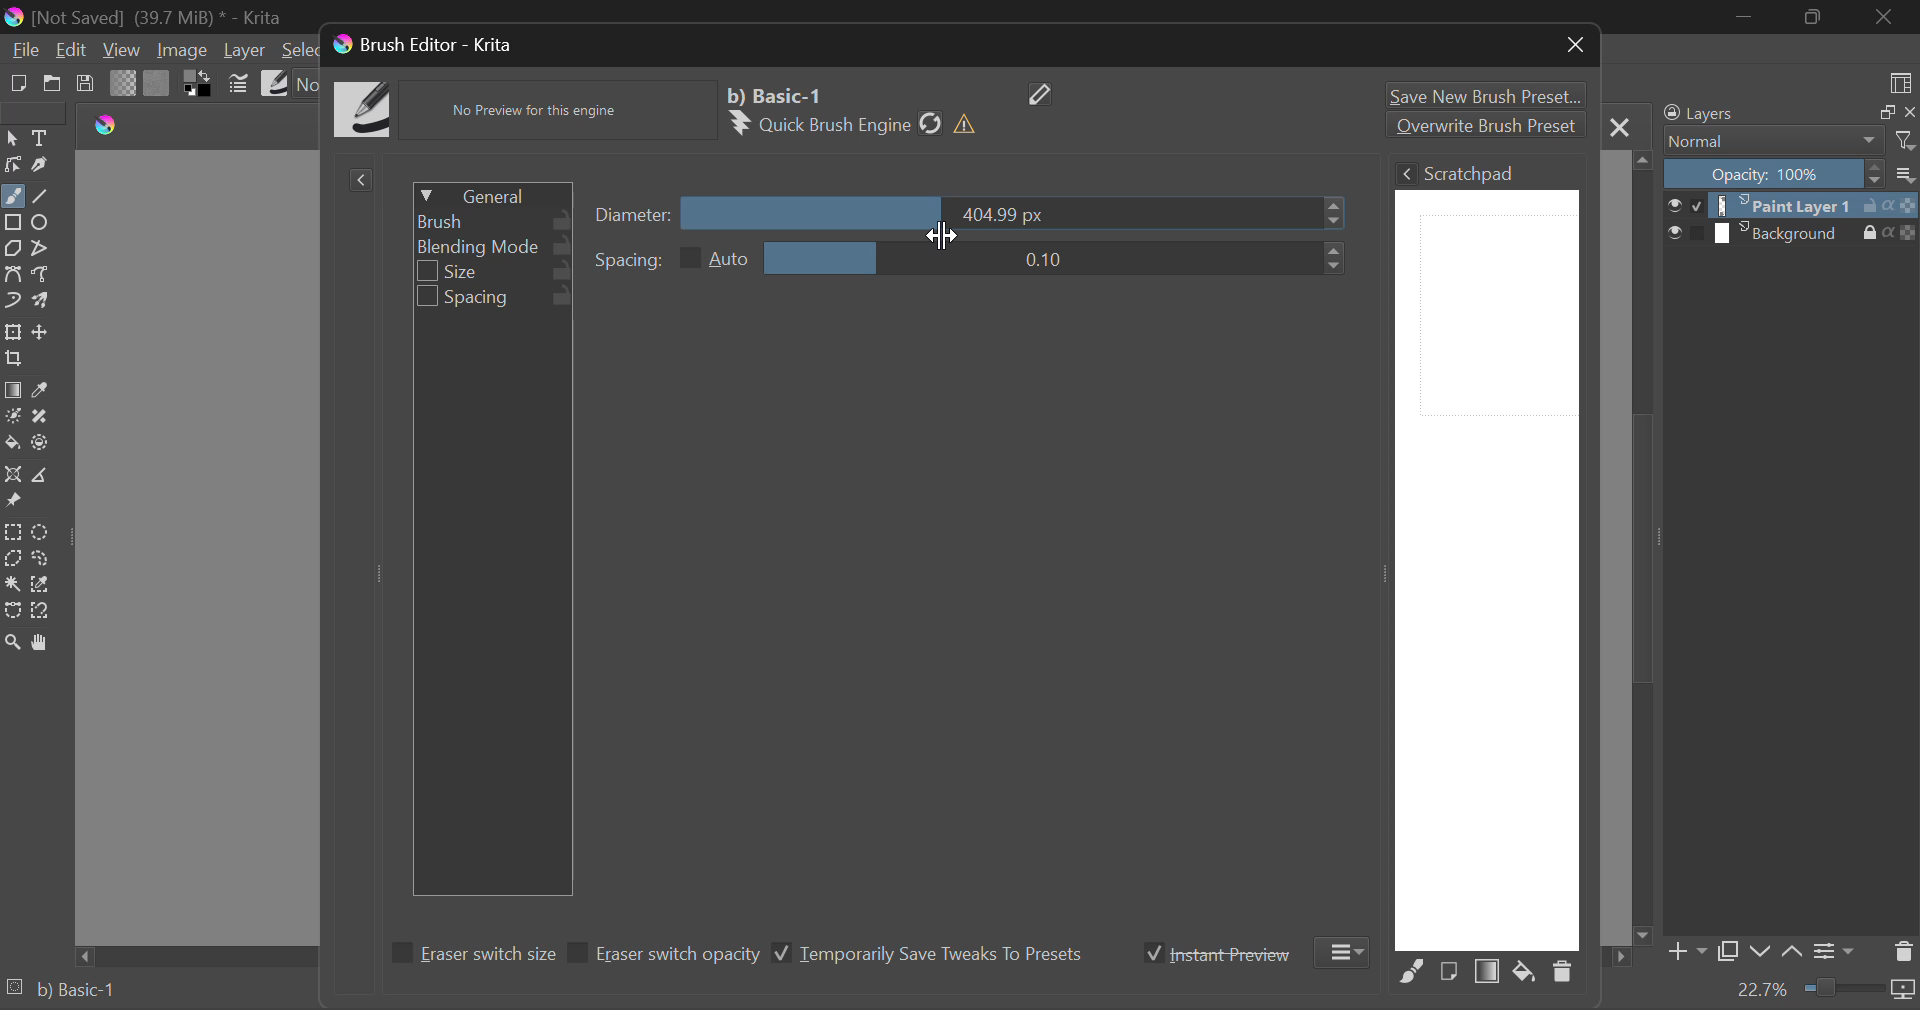  What do you see at coordinates (493, 247) in the screenshot?
I see `Blending Mode` at bounding box center [493, 247].